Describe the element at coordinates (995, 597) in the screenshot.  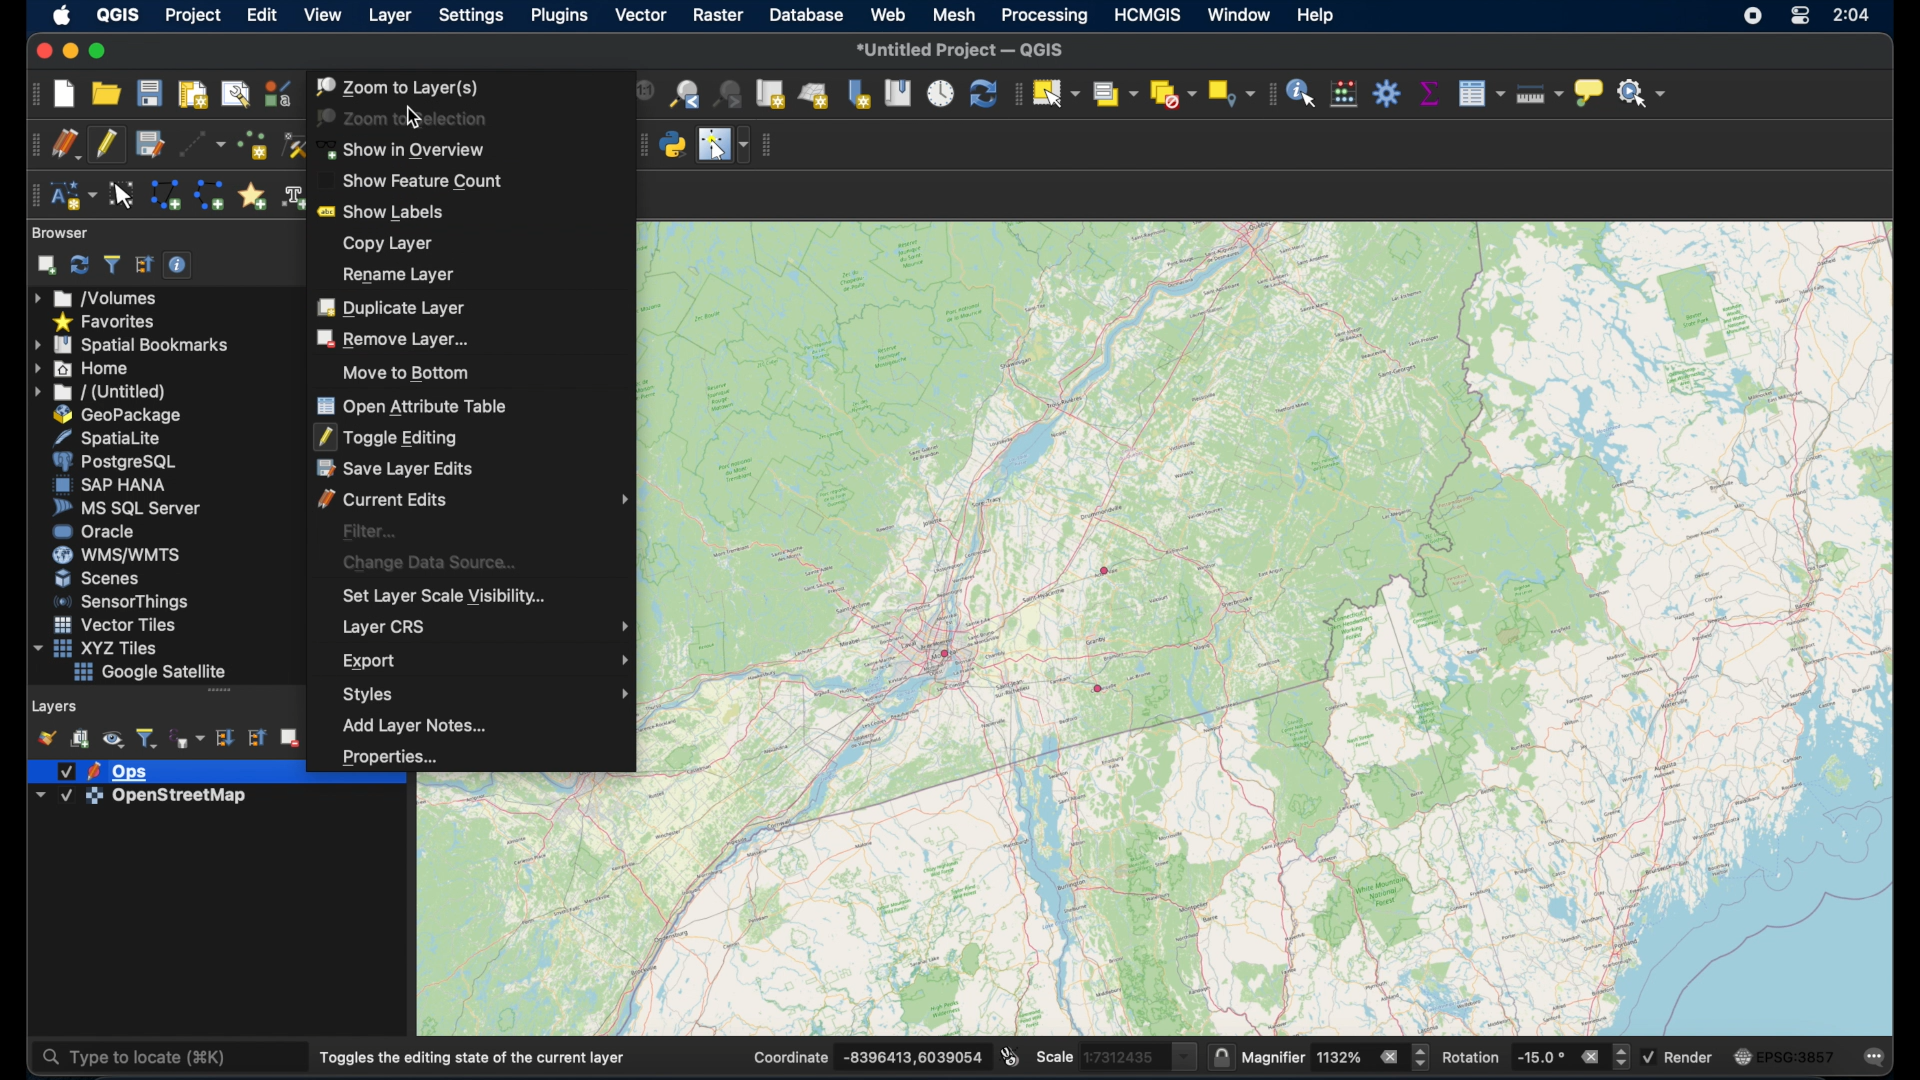
I see `open street map` at that location.